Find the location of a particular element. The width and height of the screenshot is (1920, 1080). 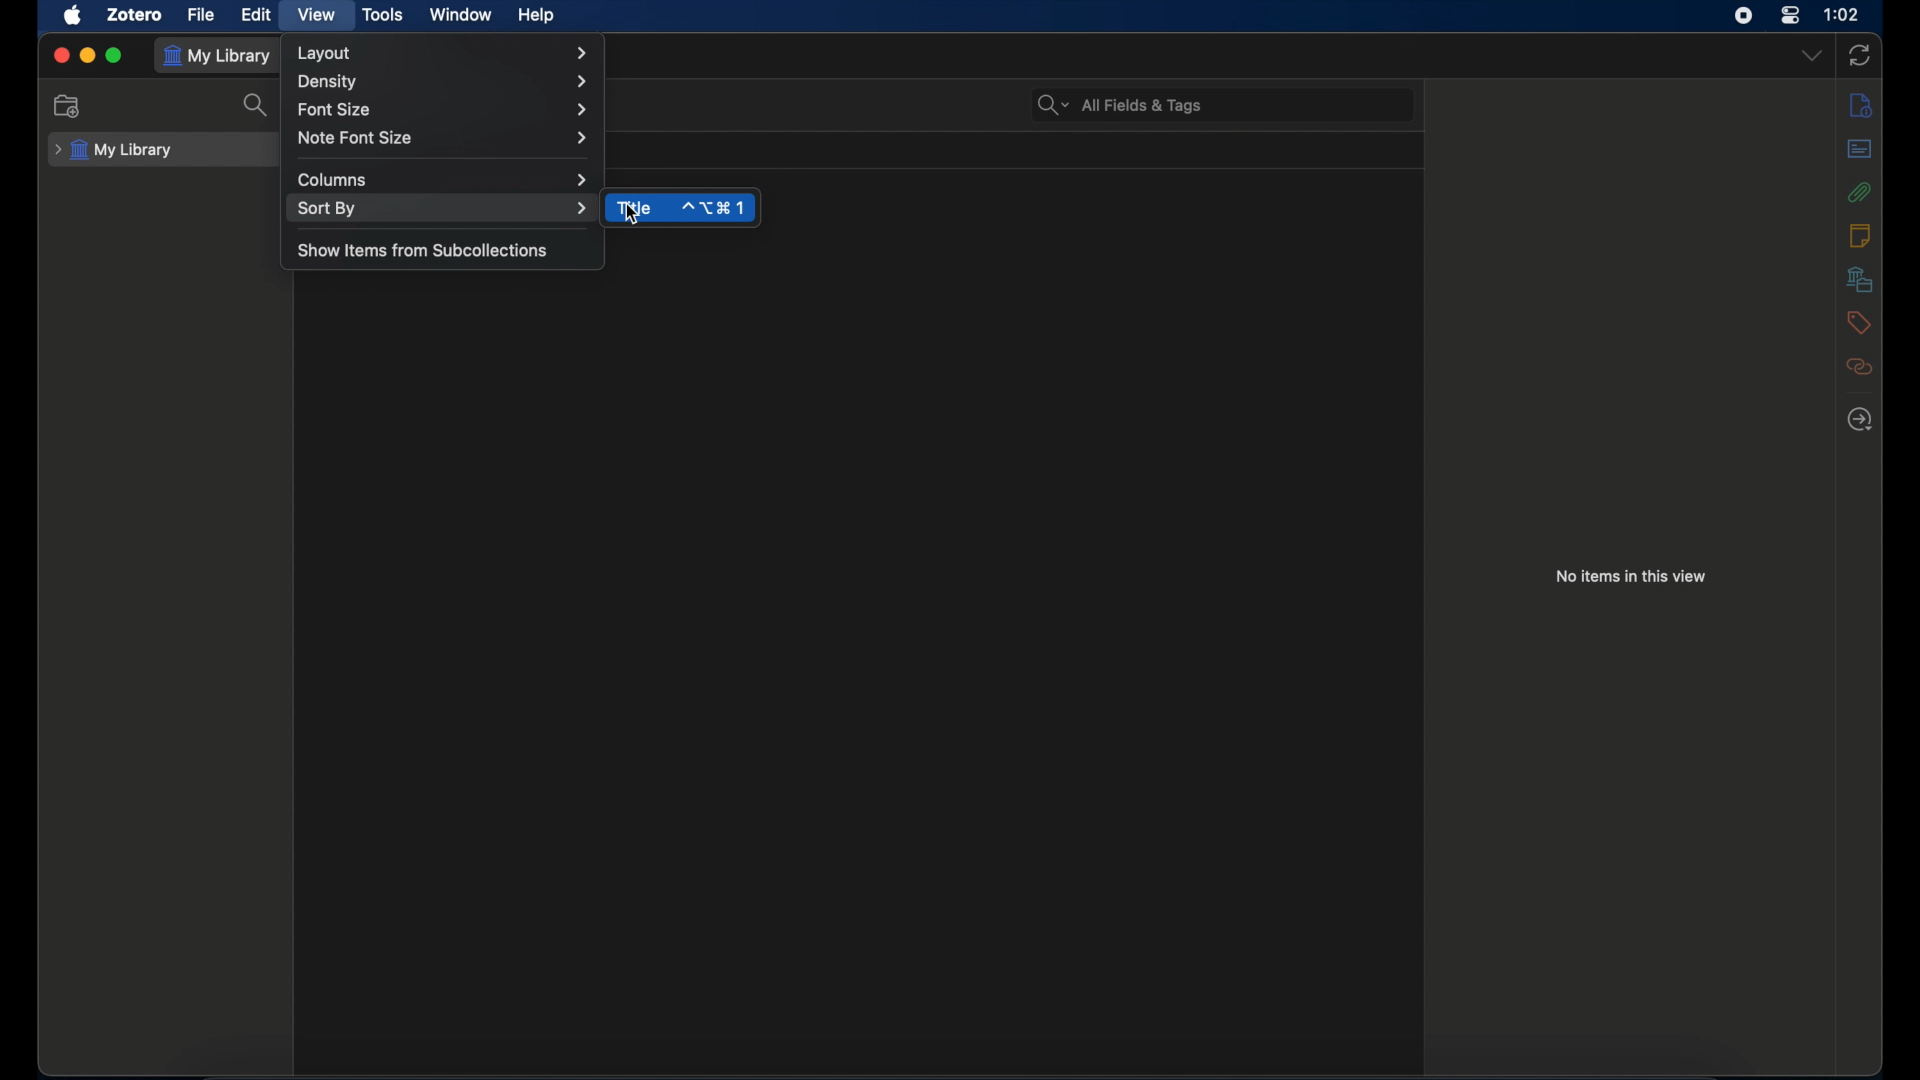

my library is located at coordinates (113, 151).